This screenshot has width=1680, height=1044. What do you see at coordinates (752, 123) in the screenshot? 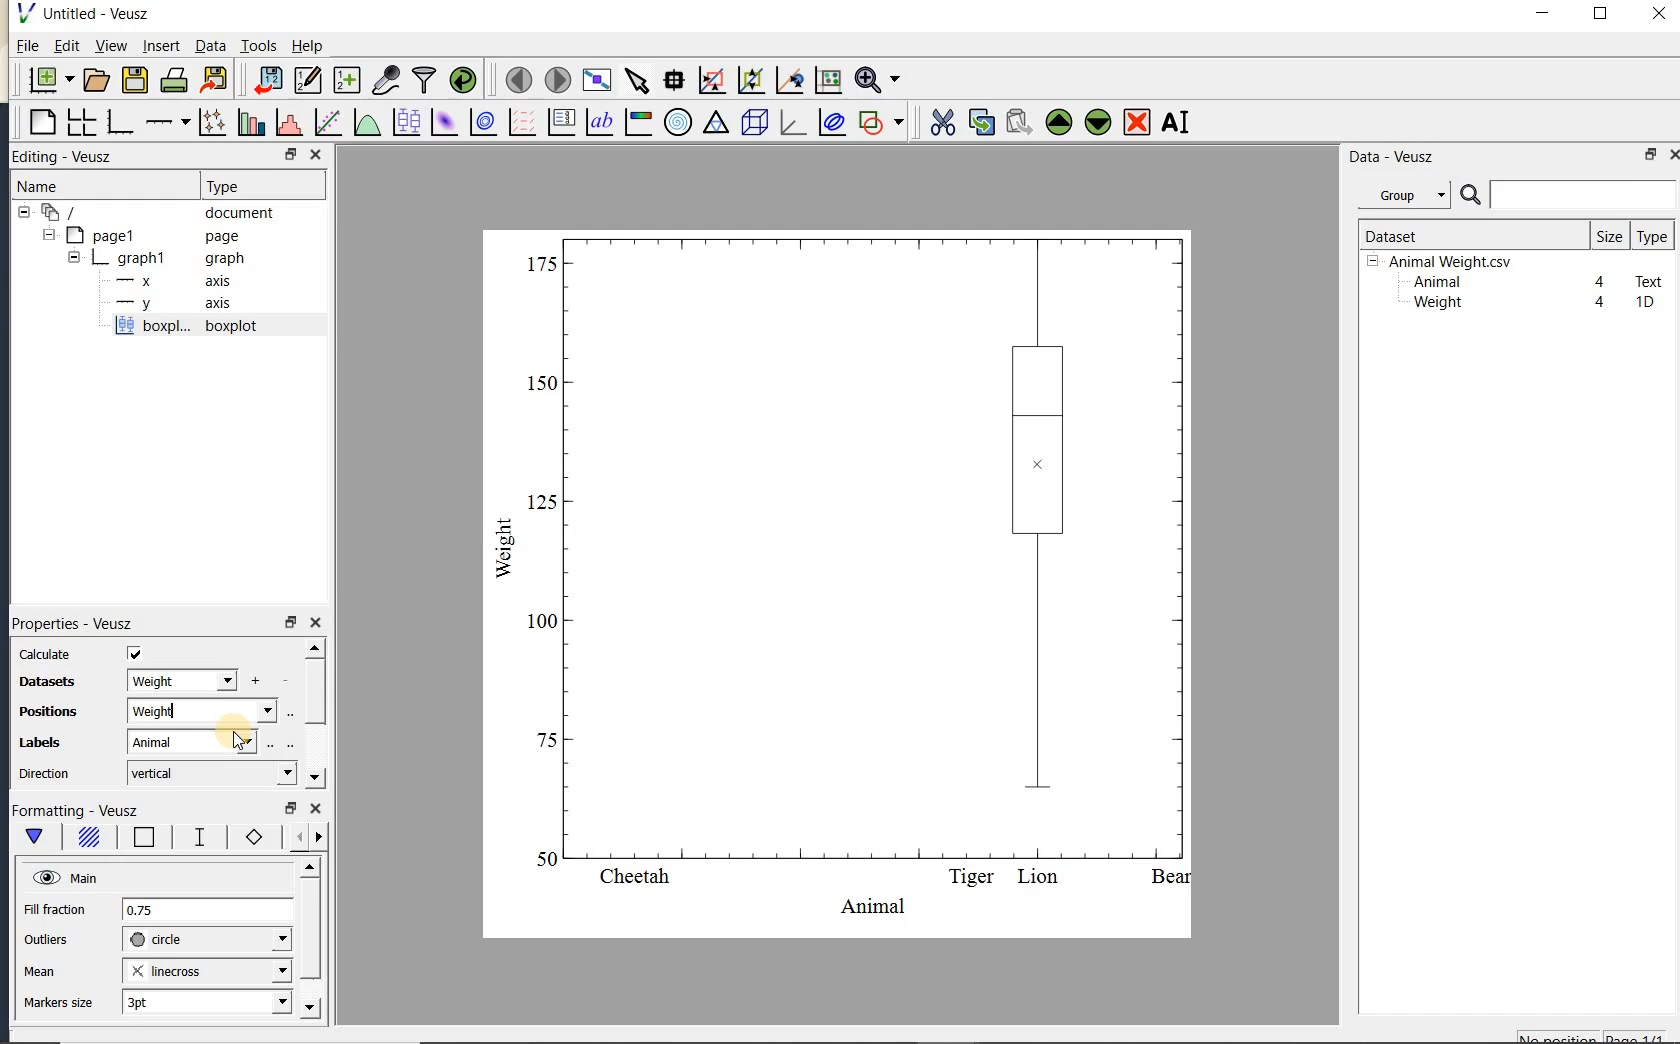
I see `3d scene` at bounding box center [752, 123].